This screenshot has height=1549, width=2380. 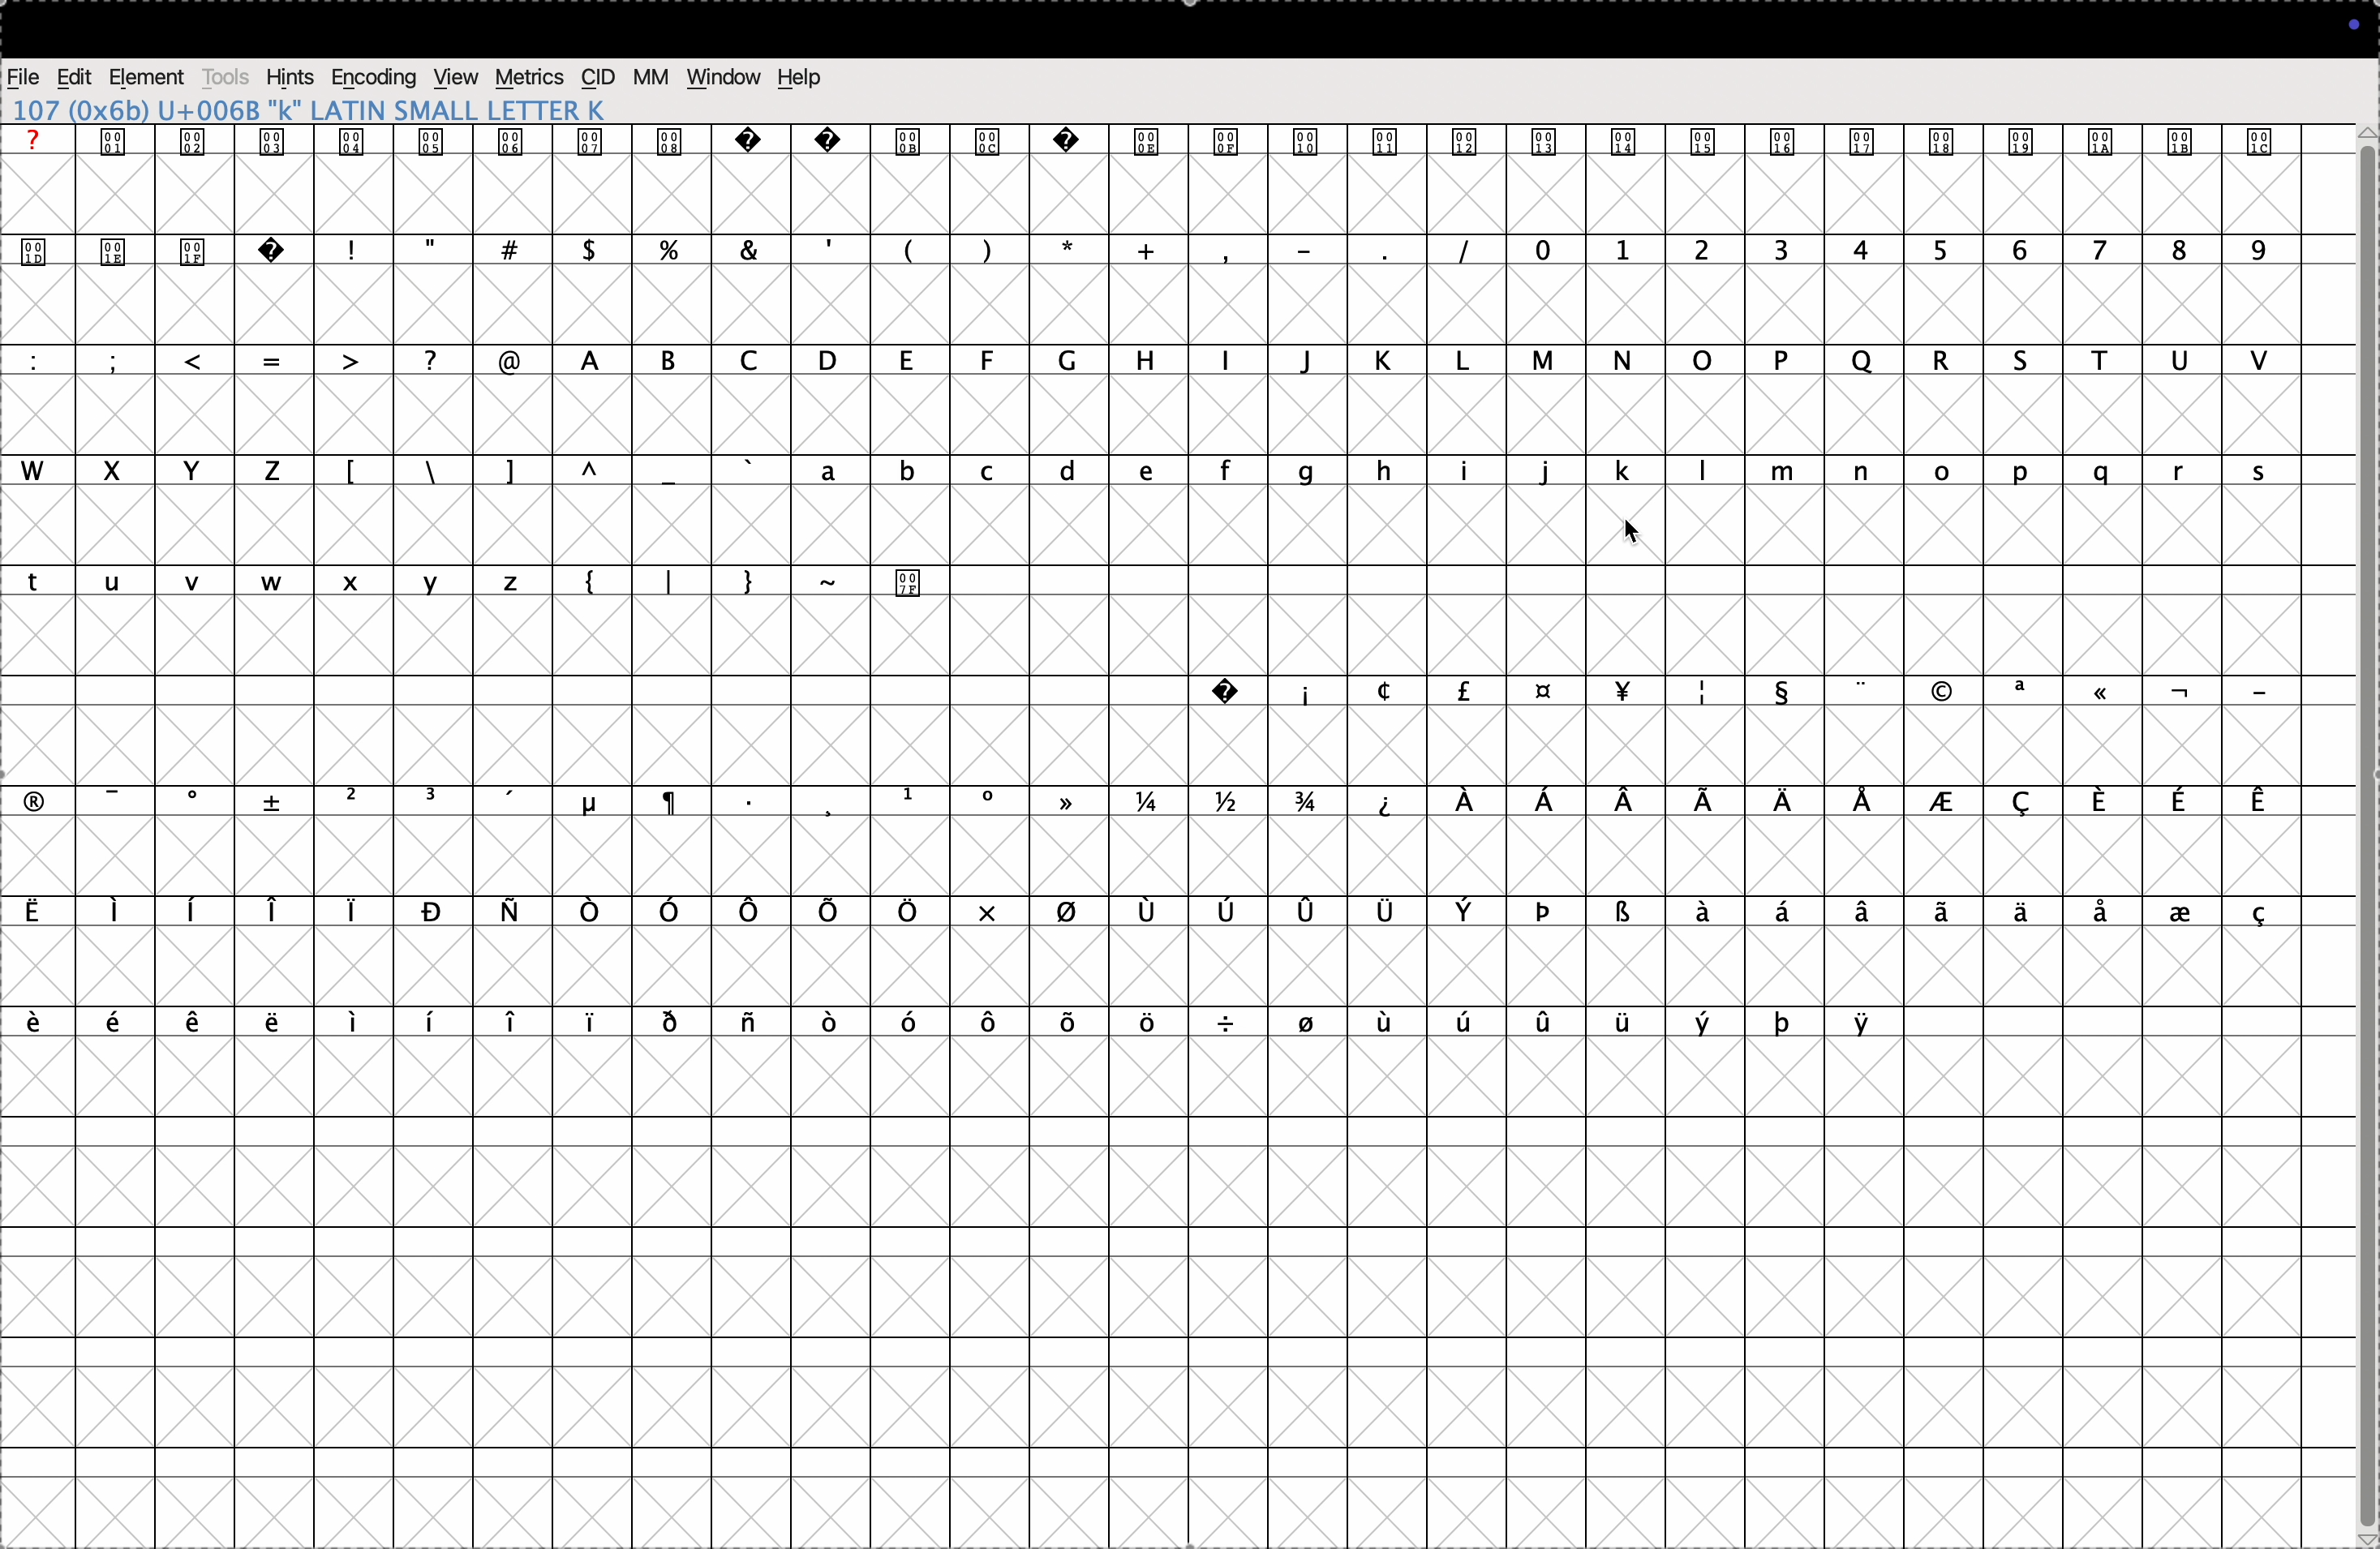 I want to click on o, so click(x=1957, y=474).